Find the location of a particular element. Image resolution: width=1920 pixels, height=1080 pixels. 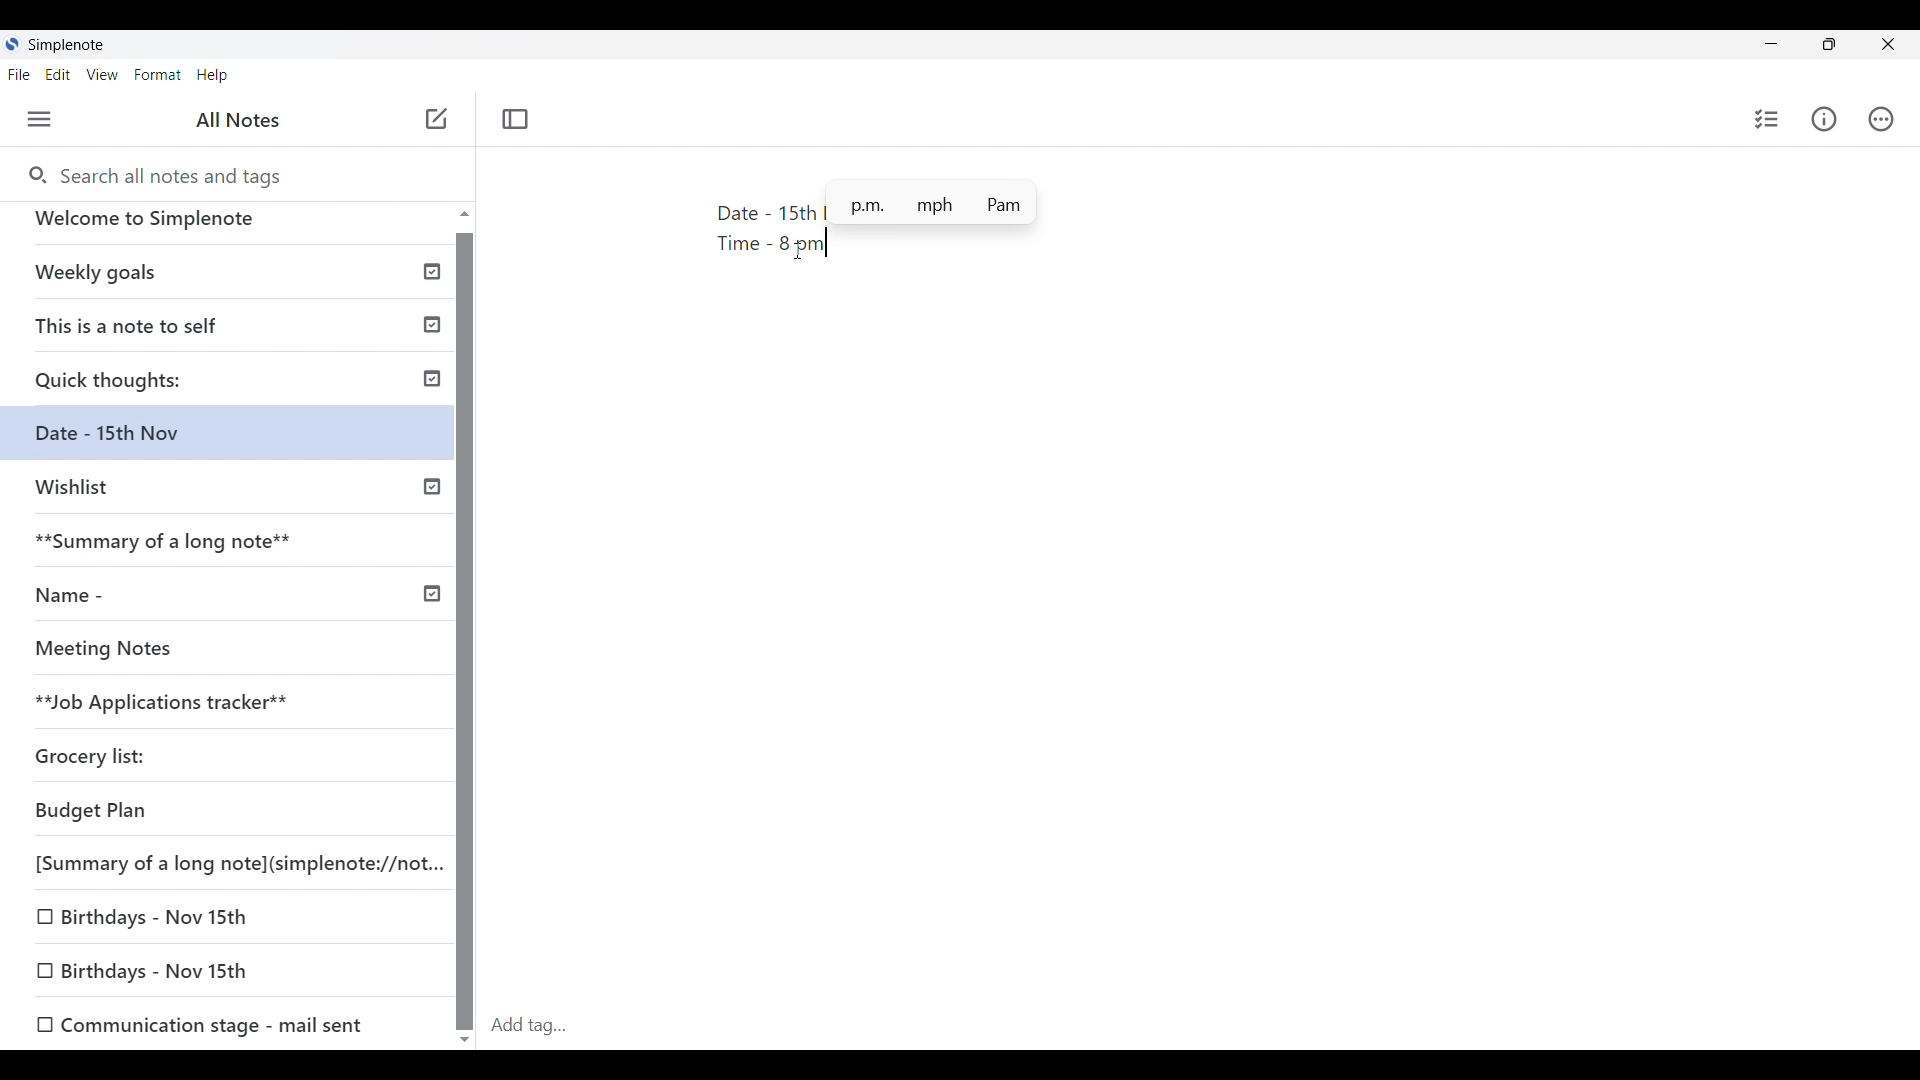

Unpublished note is located at coordinates (164, 653).